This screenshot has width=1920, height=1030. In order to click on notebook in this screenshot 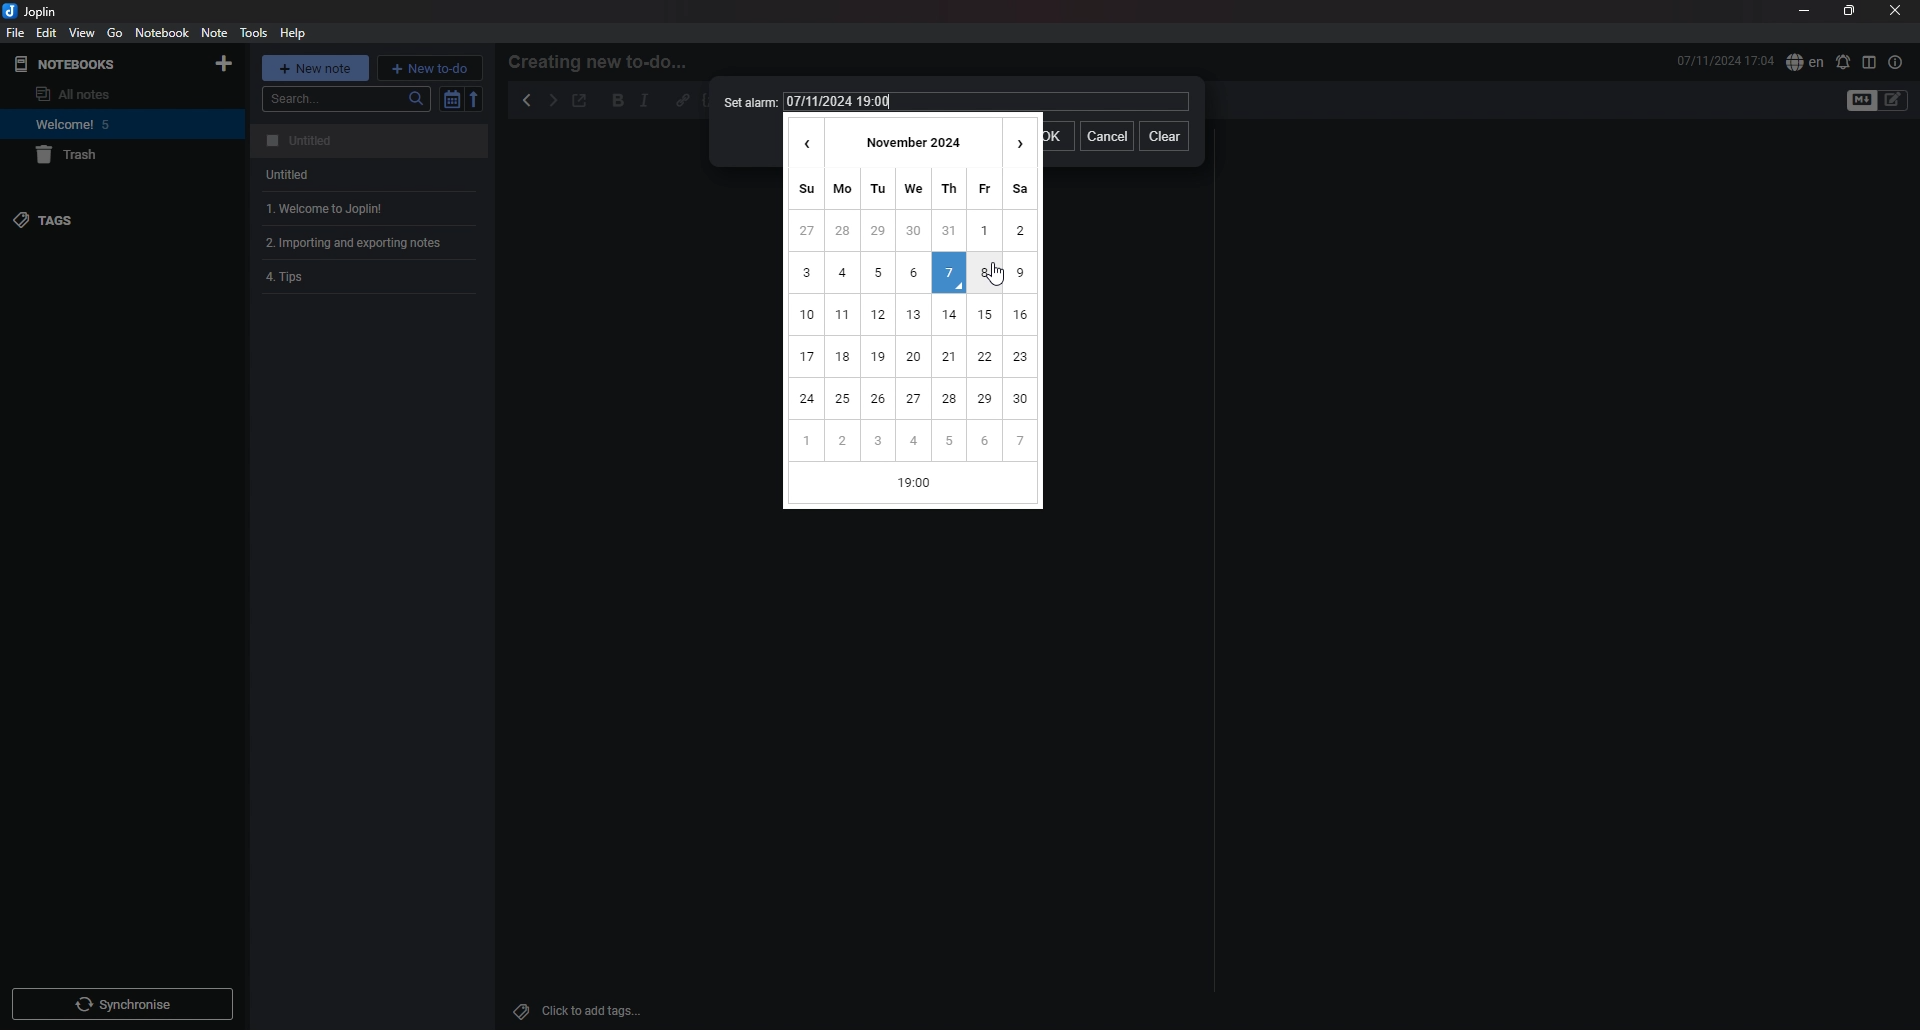, I will do `click(163, 32)`.